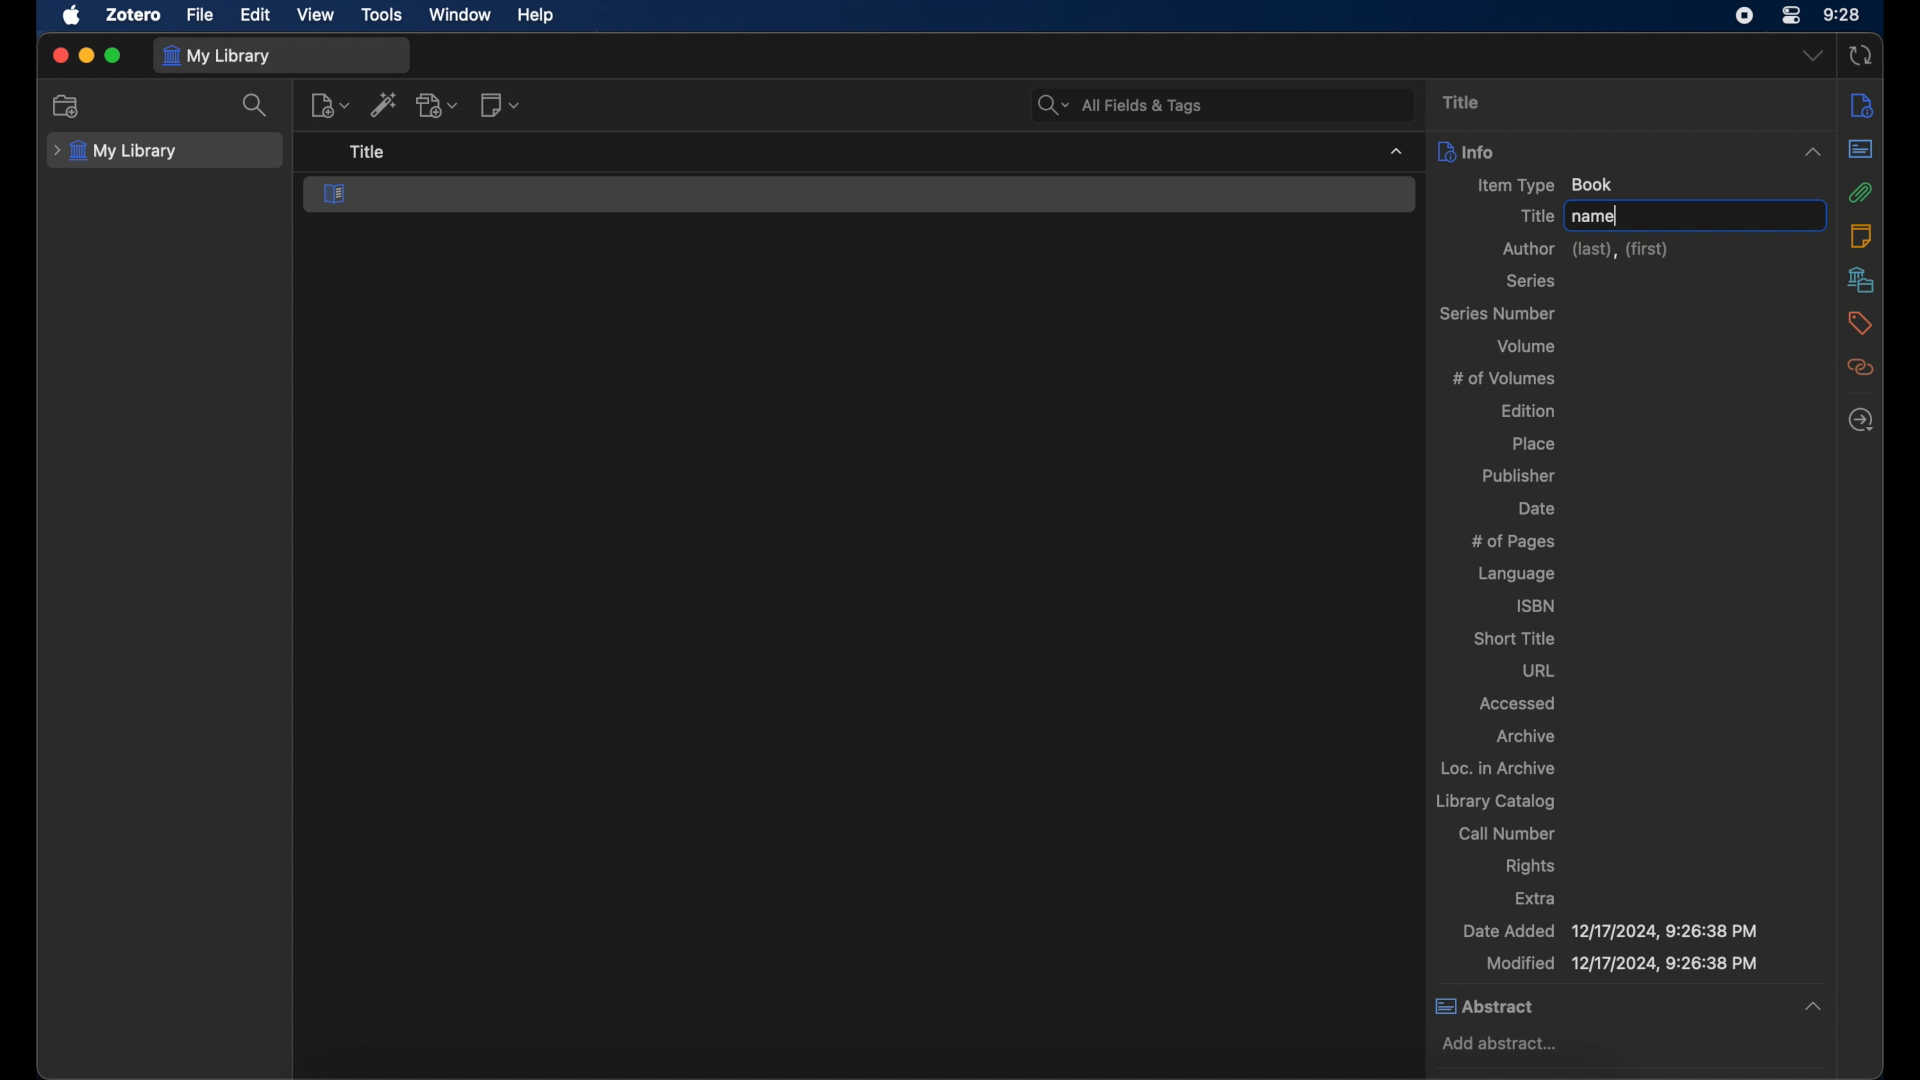  Describe the element at coordinates (1548, 184) in the screenshot. I see `item type` at that location.